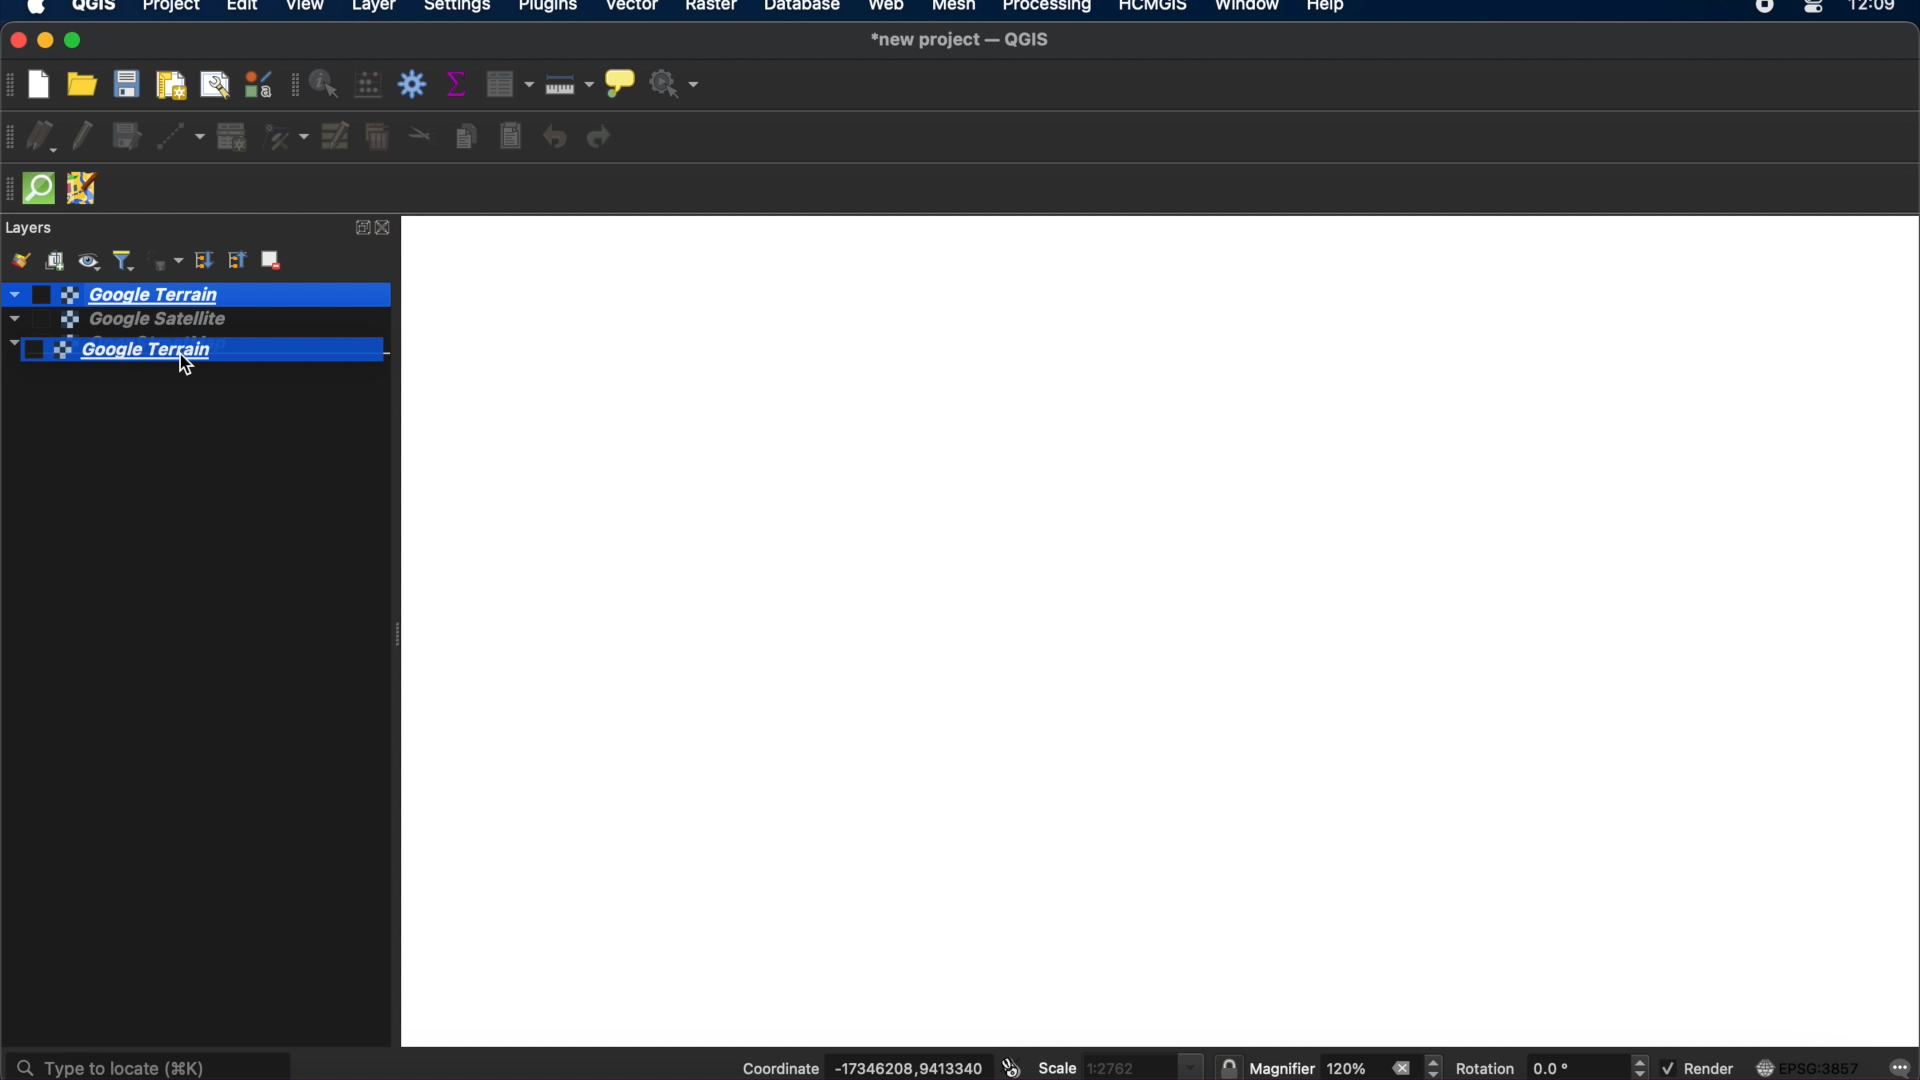 The width and height of the screenshot is (1920, 1080). Describe the element at coordinates (257, 85) in the screenshot. I see `style manager` at that location.